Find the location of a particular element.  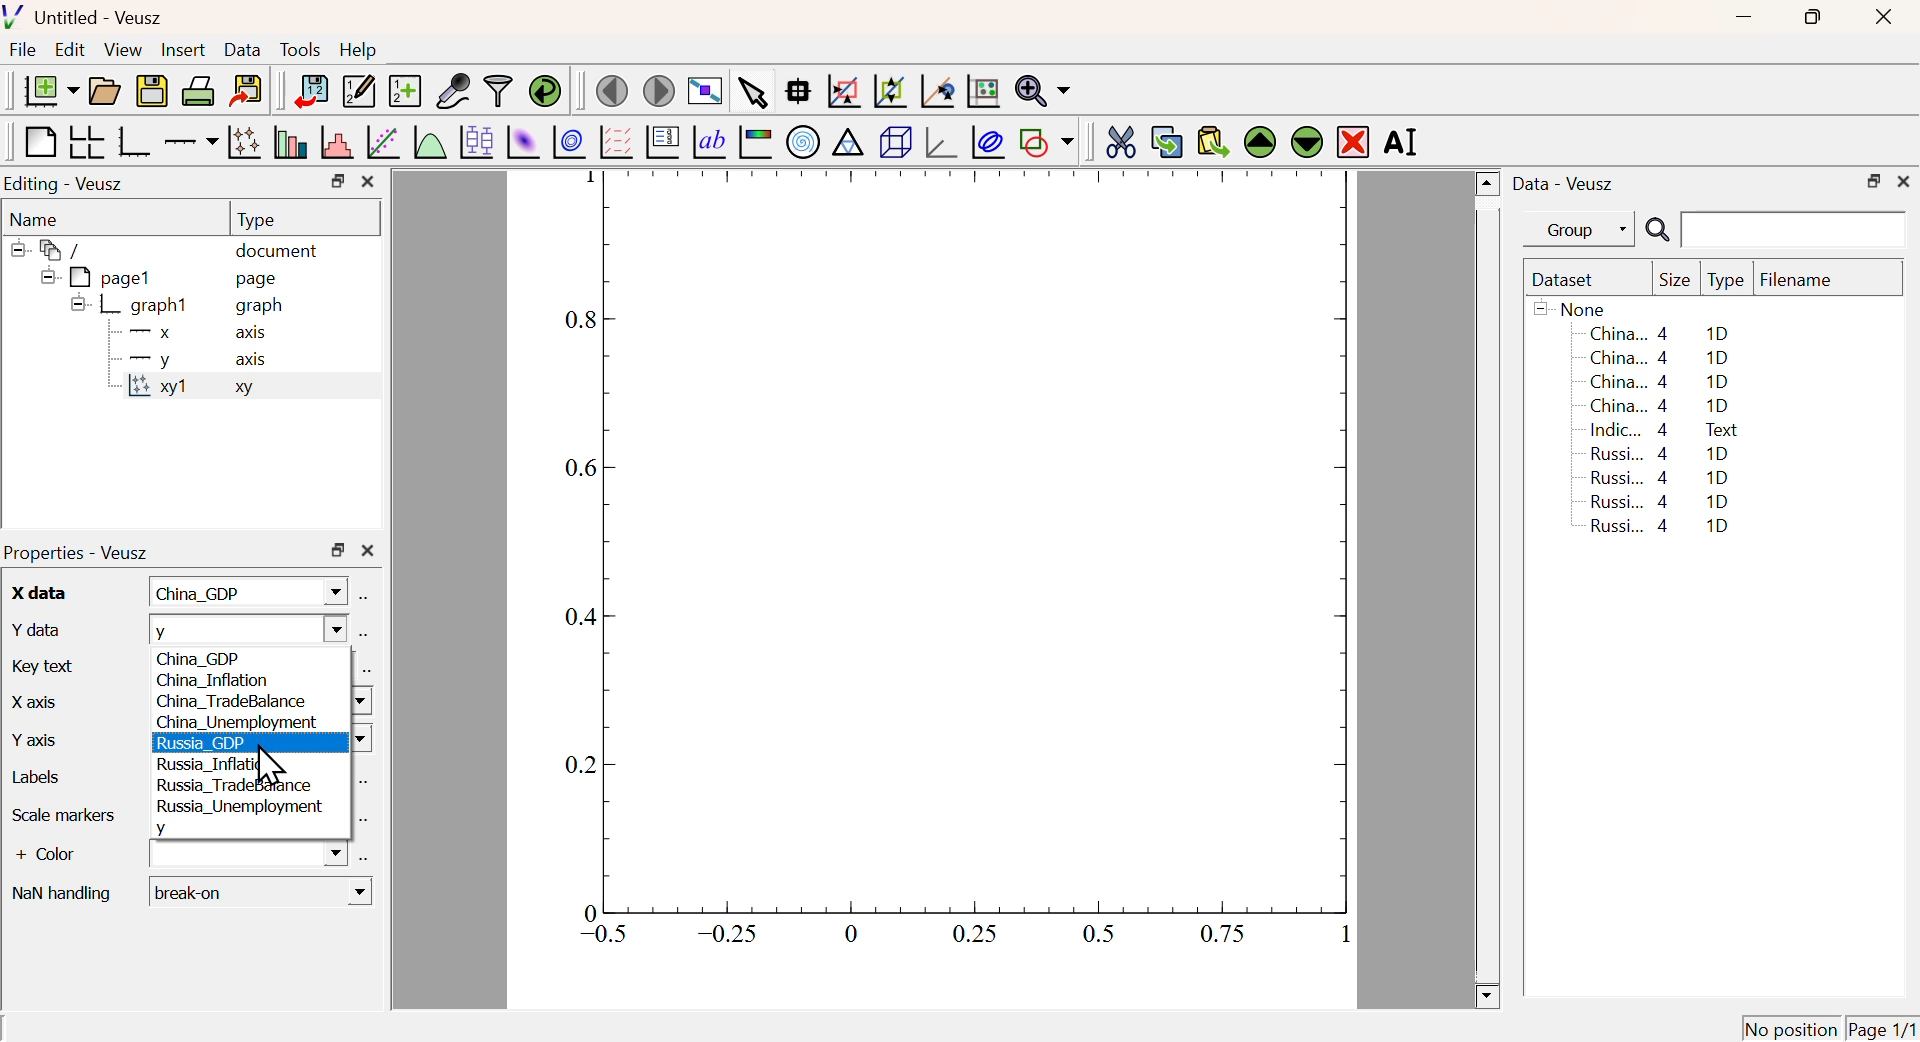

Create new dataset is located at coordinates (404, 93).